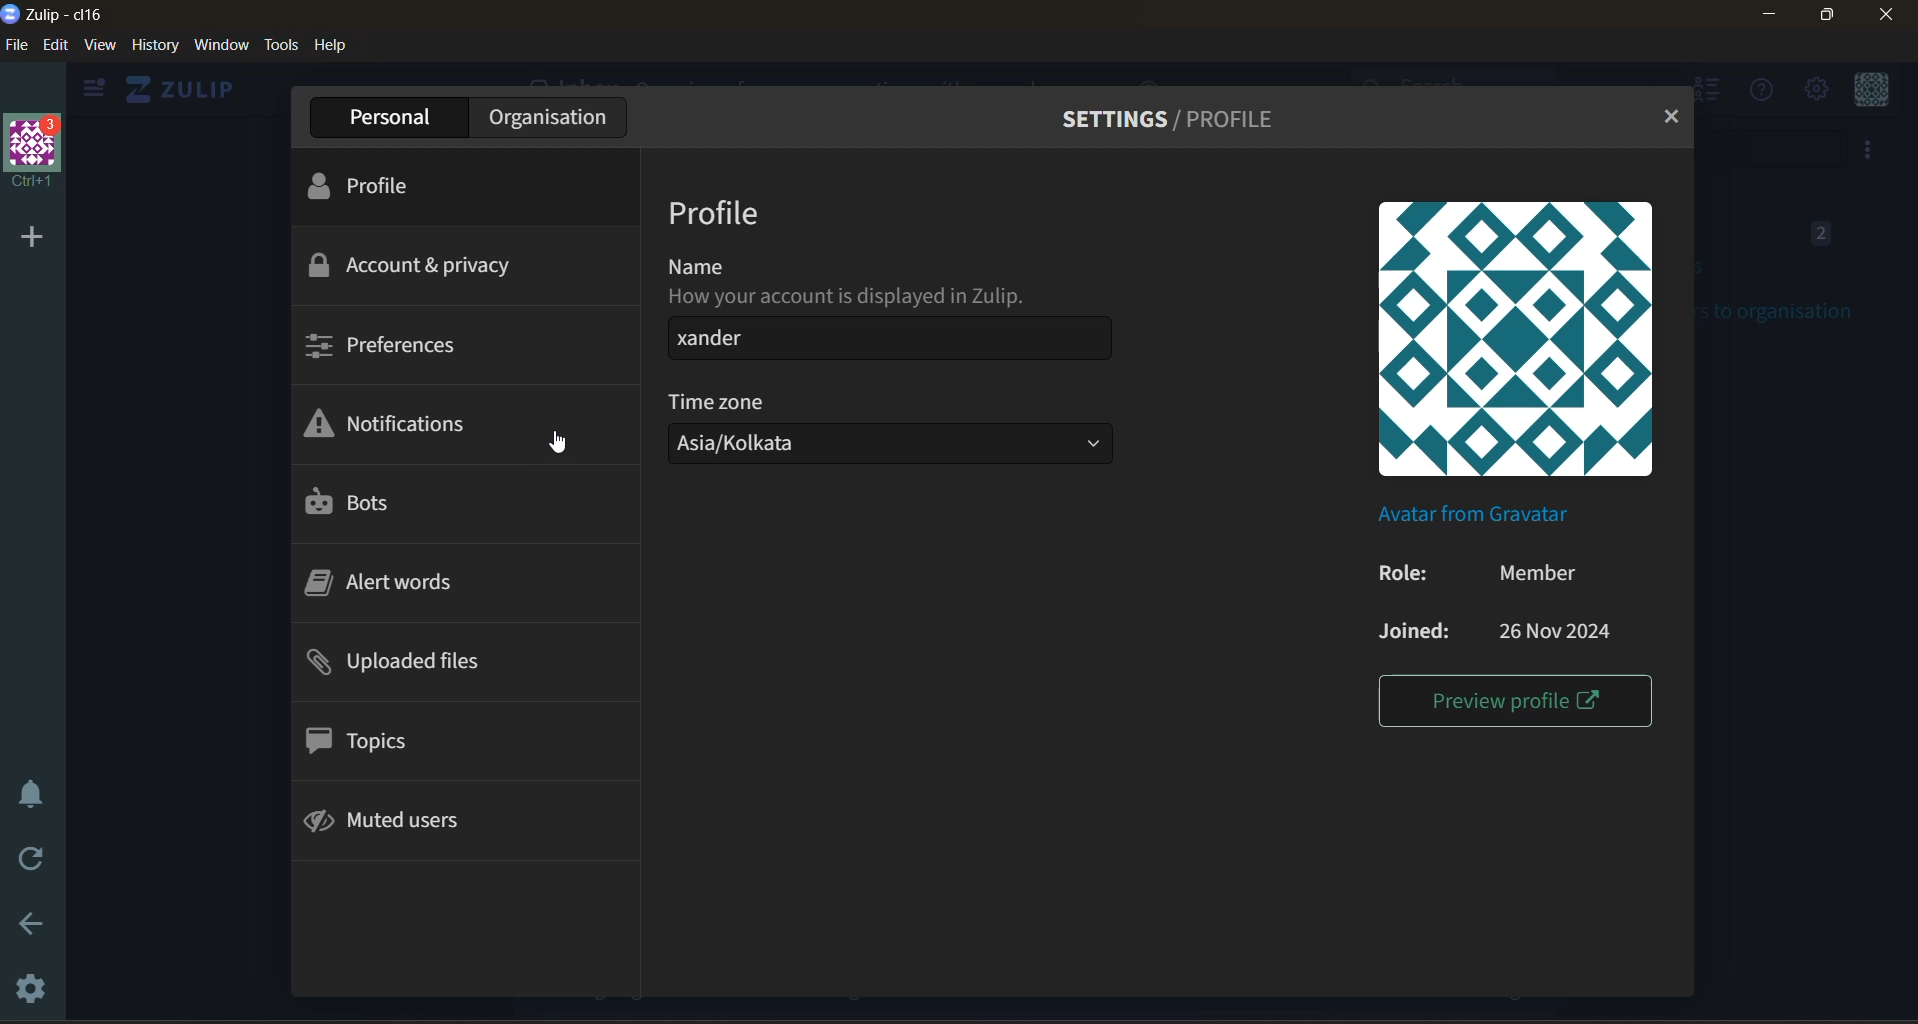  What do you see at coordinates (1520, 340) in the screenshot?
I see `profile picture` at bounding box center [1520, 340].